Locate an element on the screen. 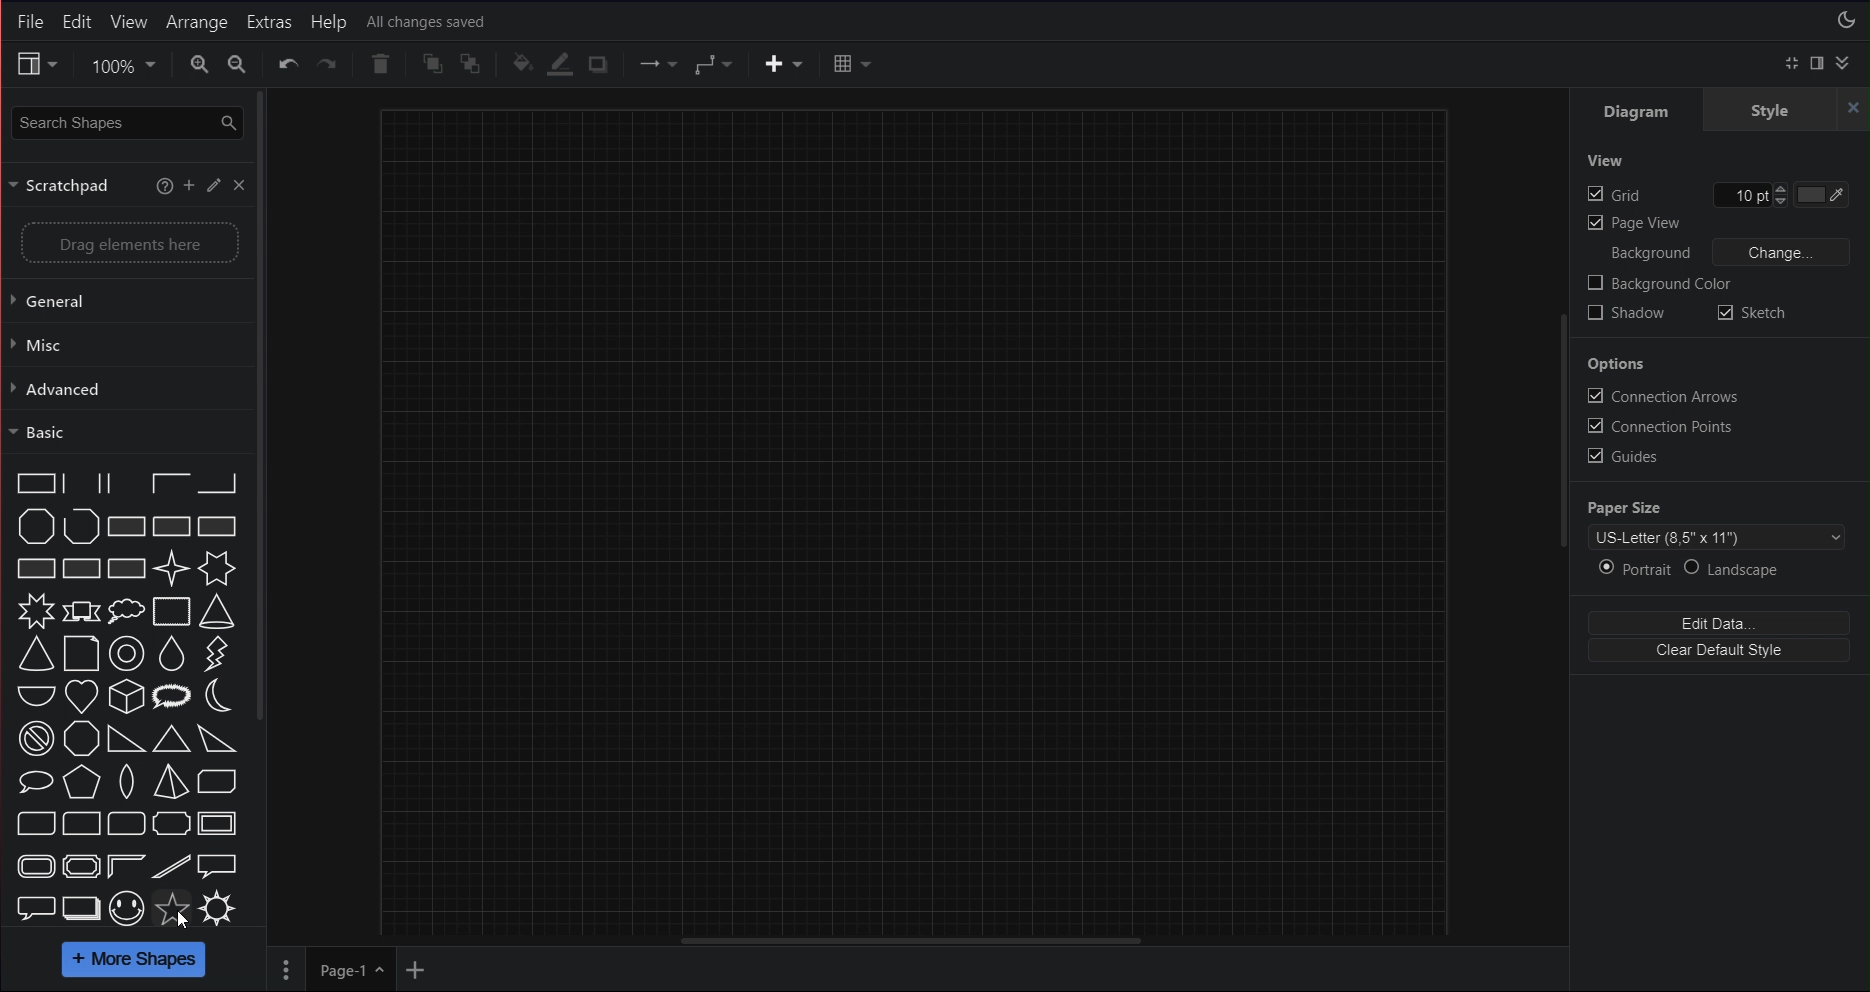  Misc is located at coordinates (123, 344).